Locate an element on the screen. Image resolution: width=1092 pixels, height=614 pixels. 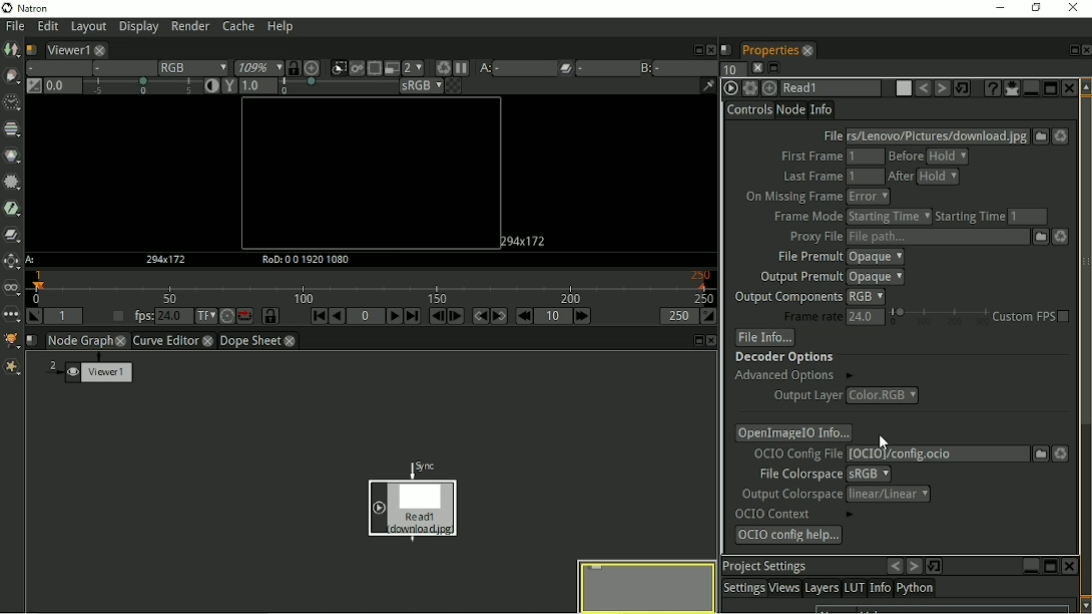
Behaviour is located at coordinates (241, 316).